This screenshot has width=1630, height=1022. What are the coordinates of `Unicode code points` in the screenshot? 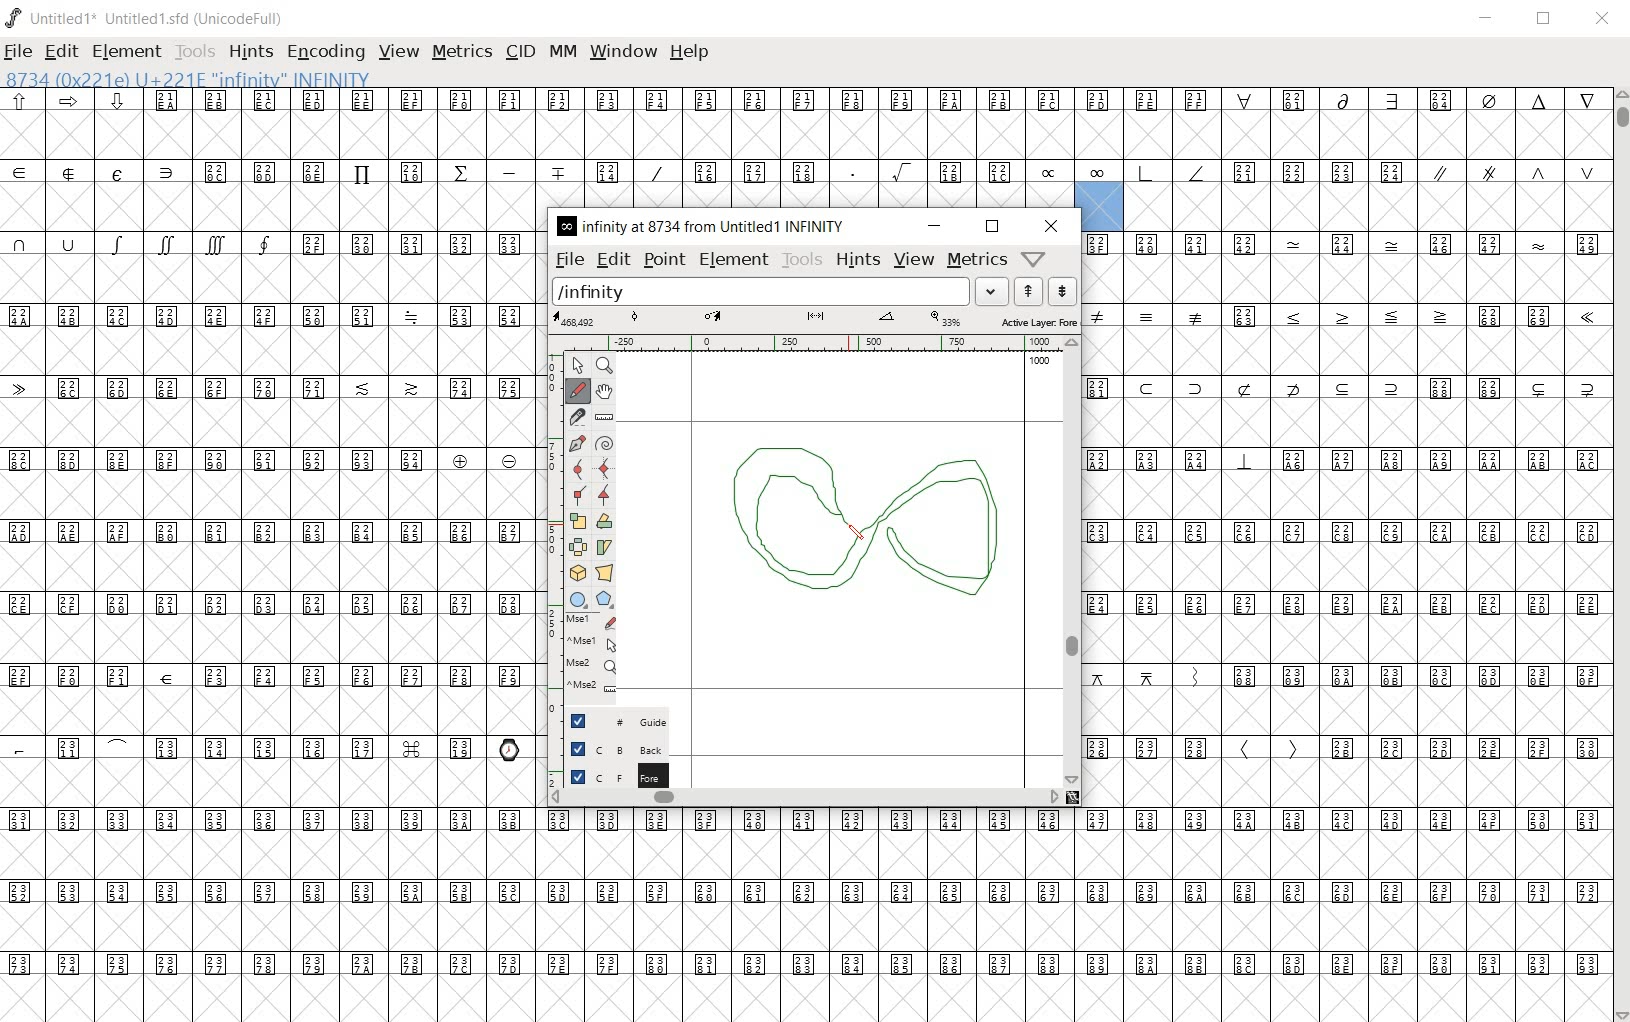 It's located at (1151, 460).